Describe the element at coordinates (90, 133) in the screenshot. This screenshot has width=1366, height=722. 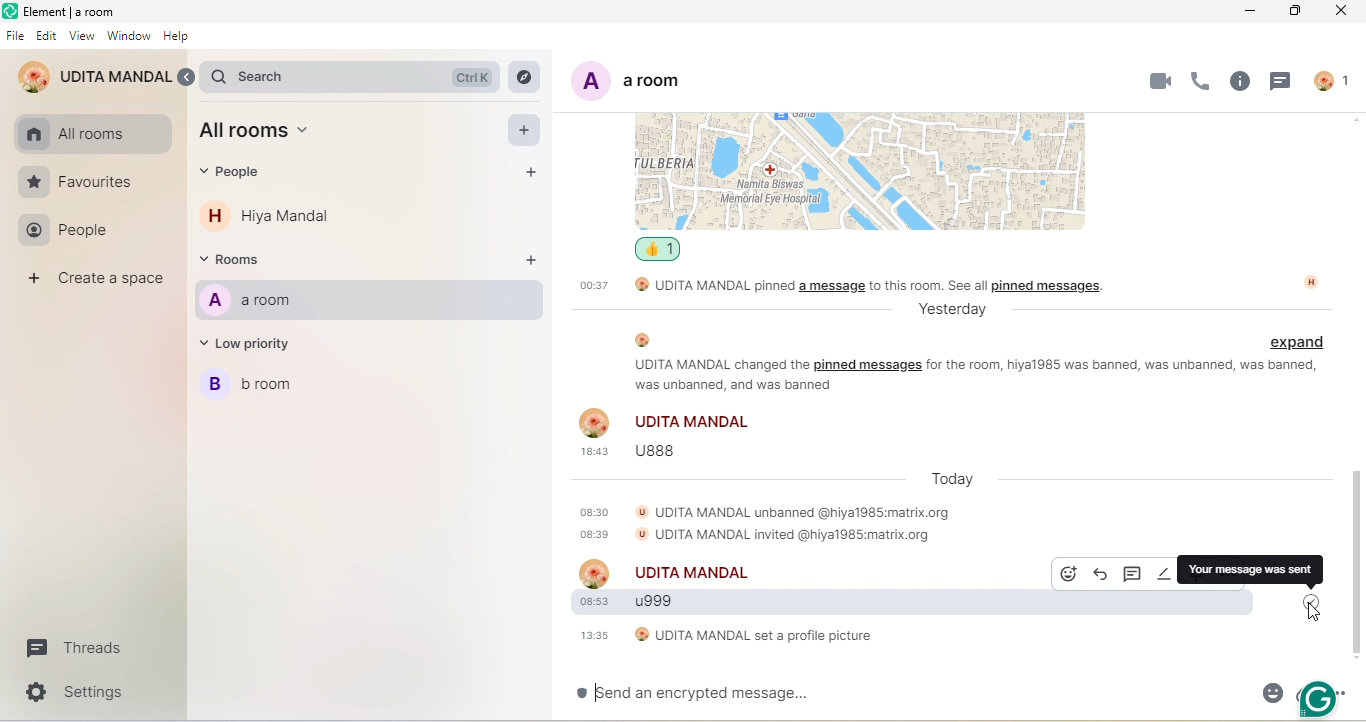
I see `All room` at that location.